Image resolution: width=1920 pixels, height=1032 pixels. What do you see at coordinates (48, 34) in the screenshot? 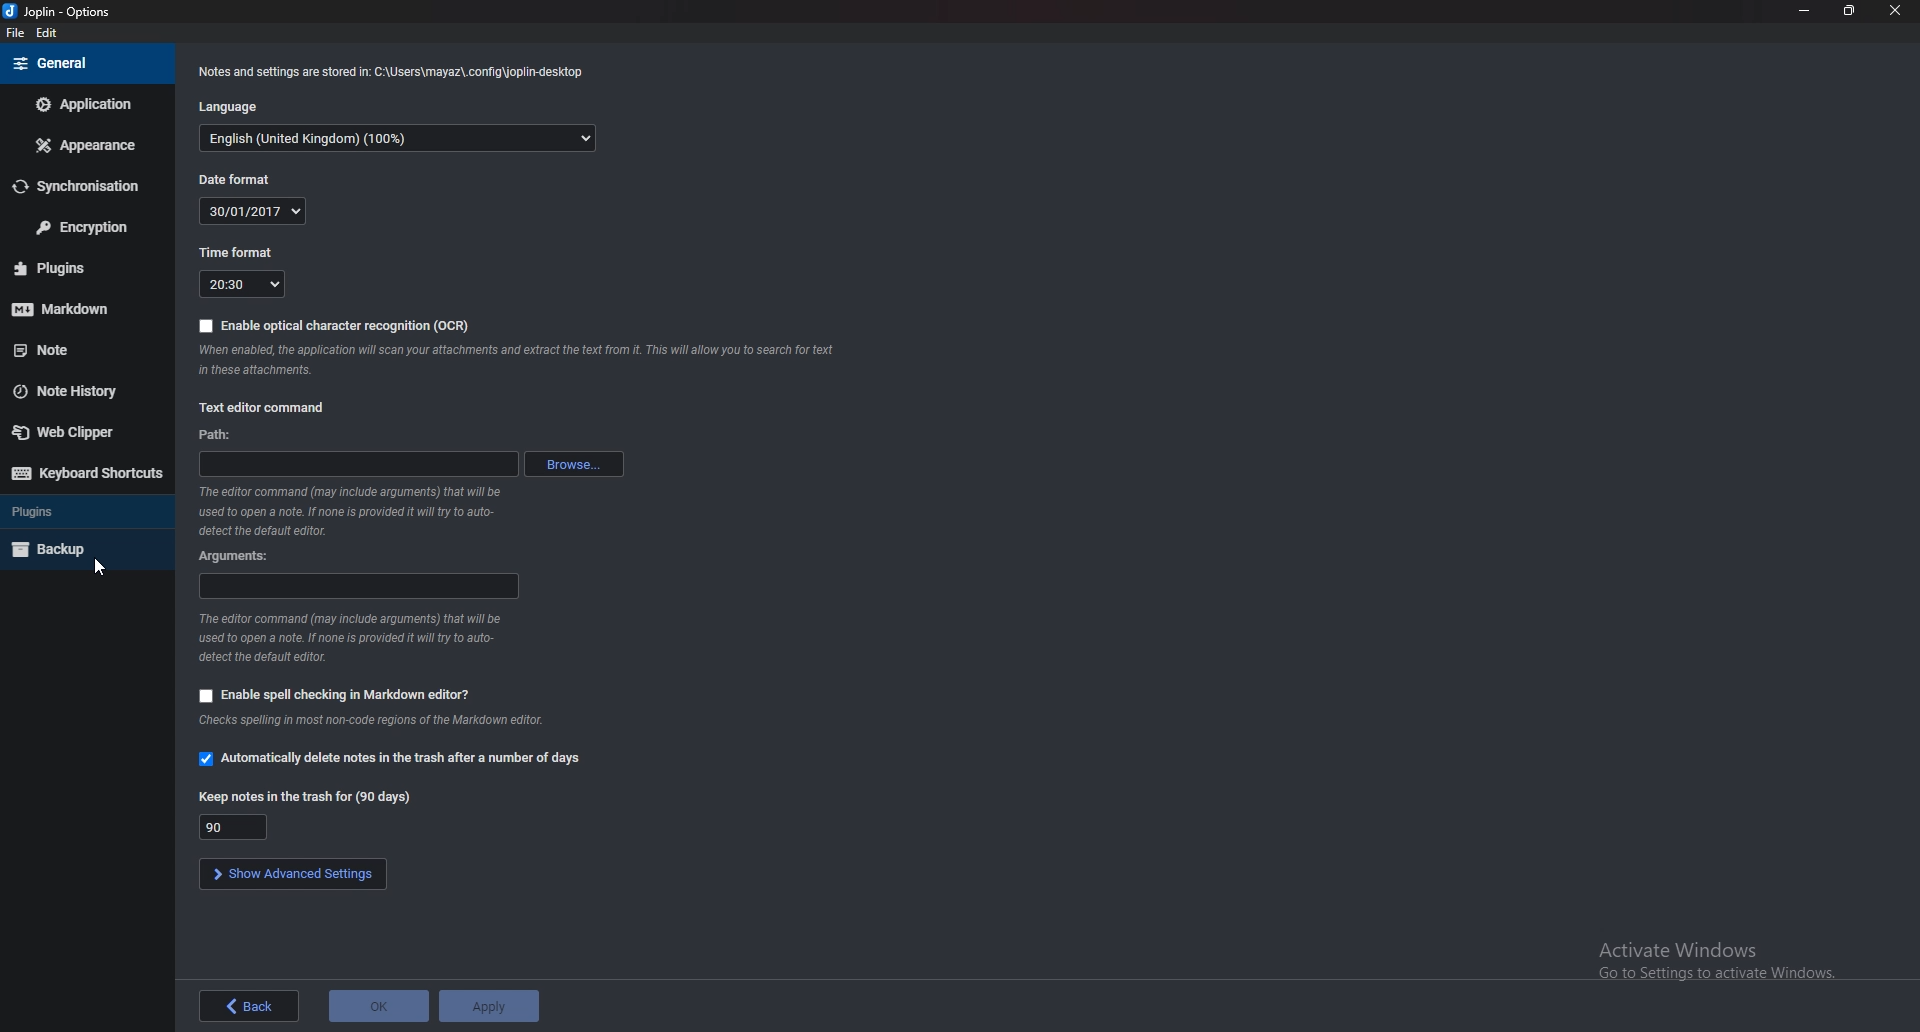
I see `edit` at bounding box center [48, 34].